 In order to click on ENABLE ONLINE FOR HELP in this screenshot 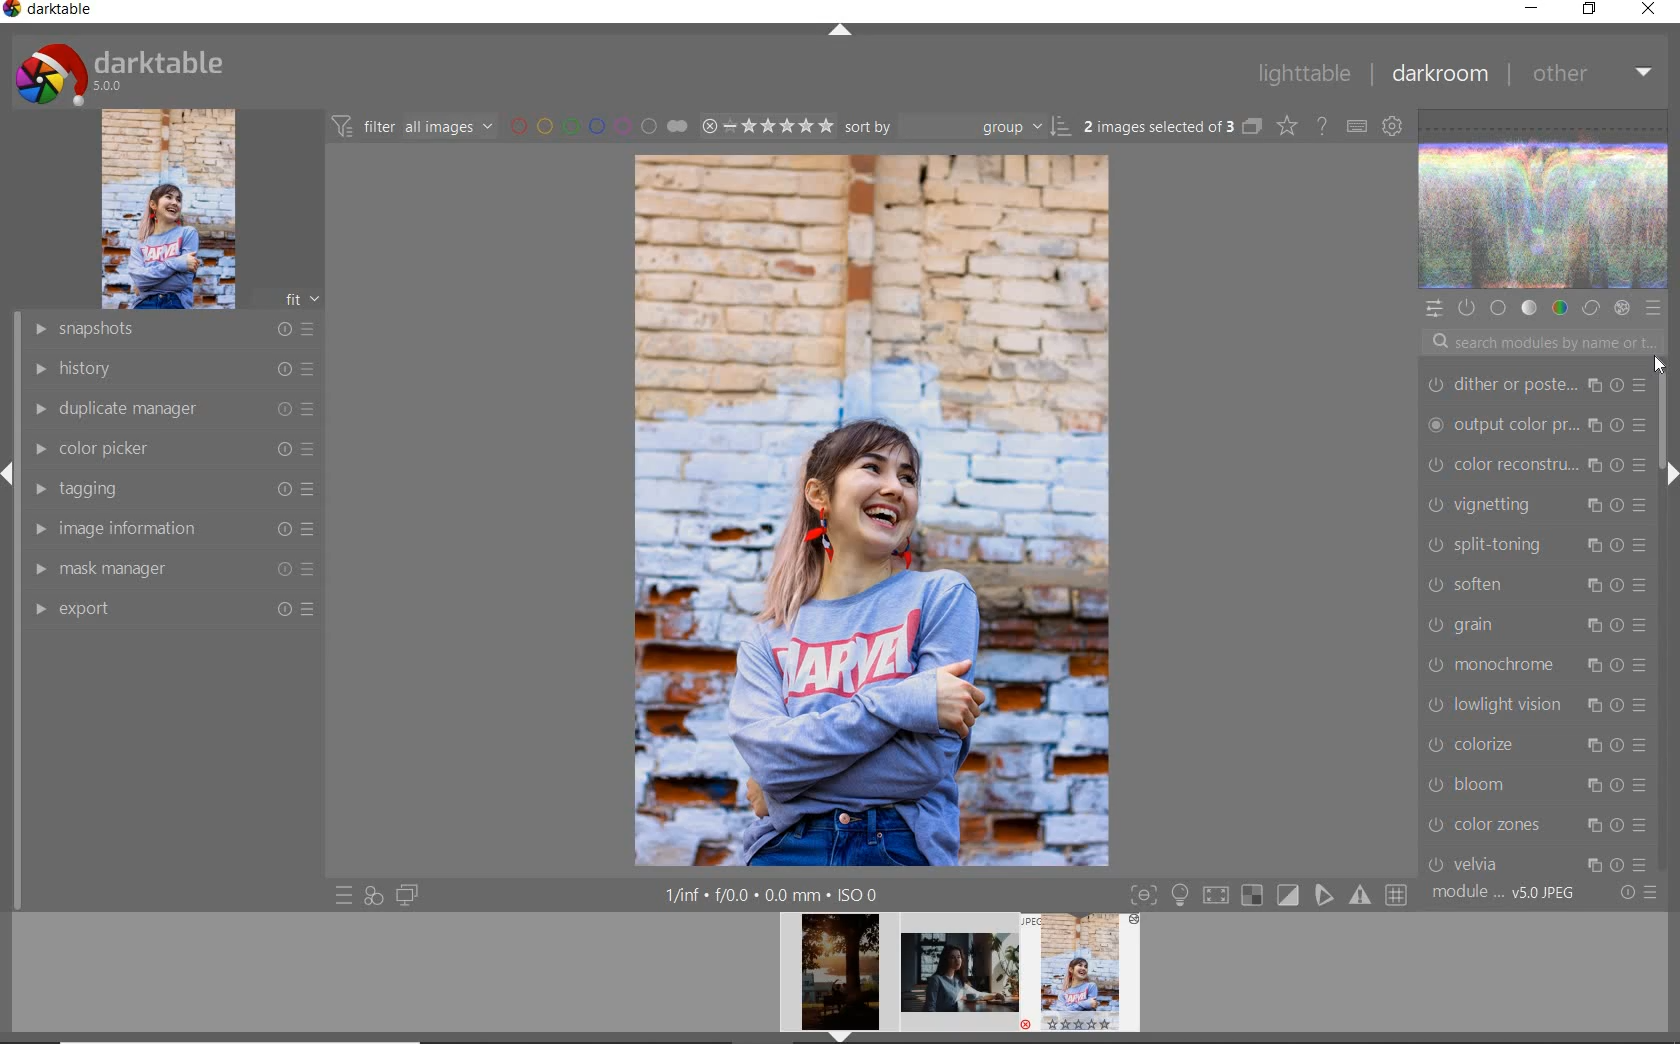, I will do `click(1321, 124)`.